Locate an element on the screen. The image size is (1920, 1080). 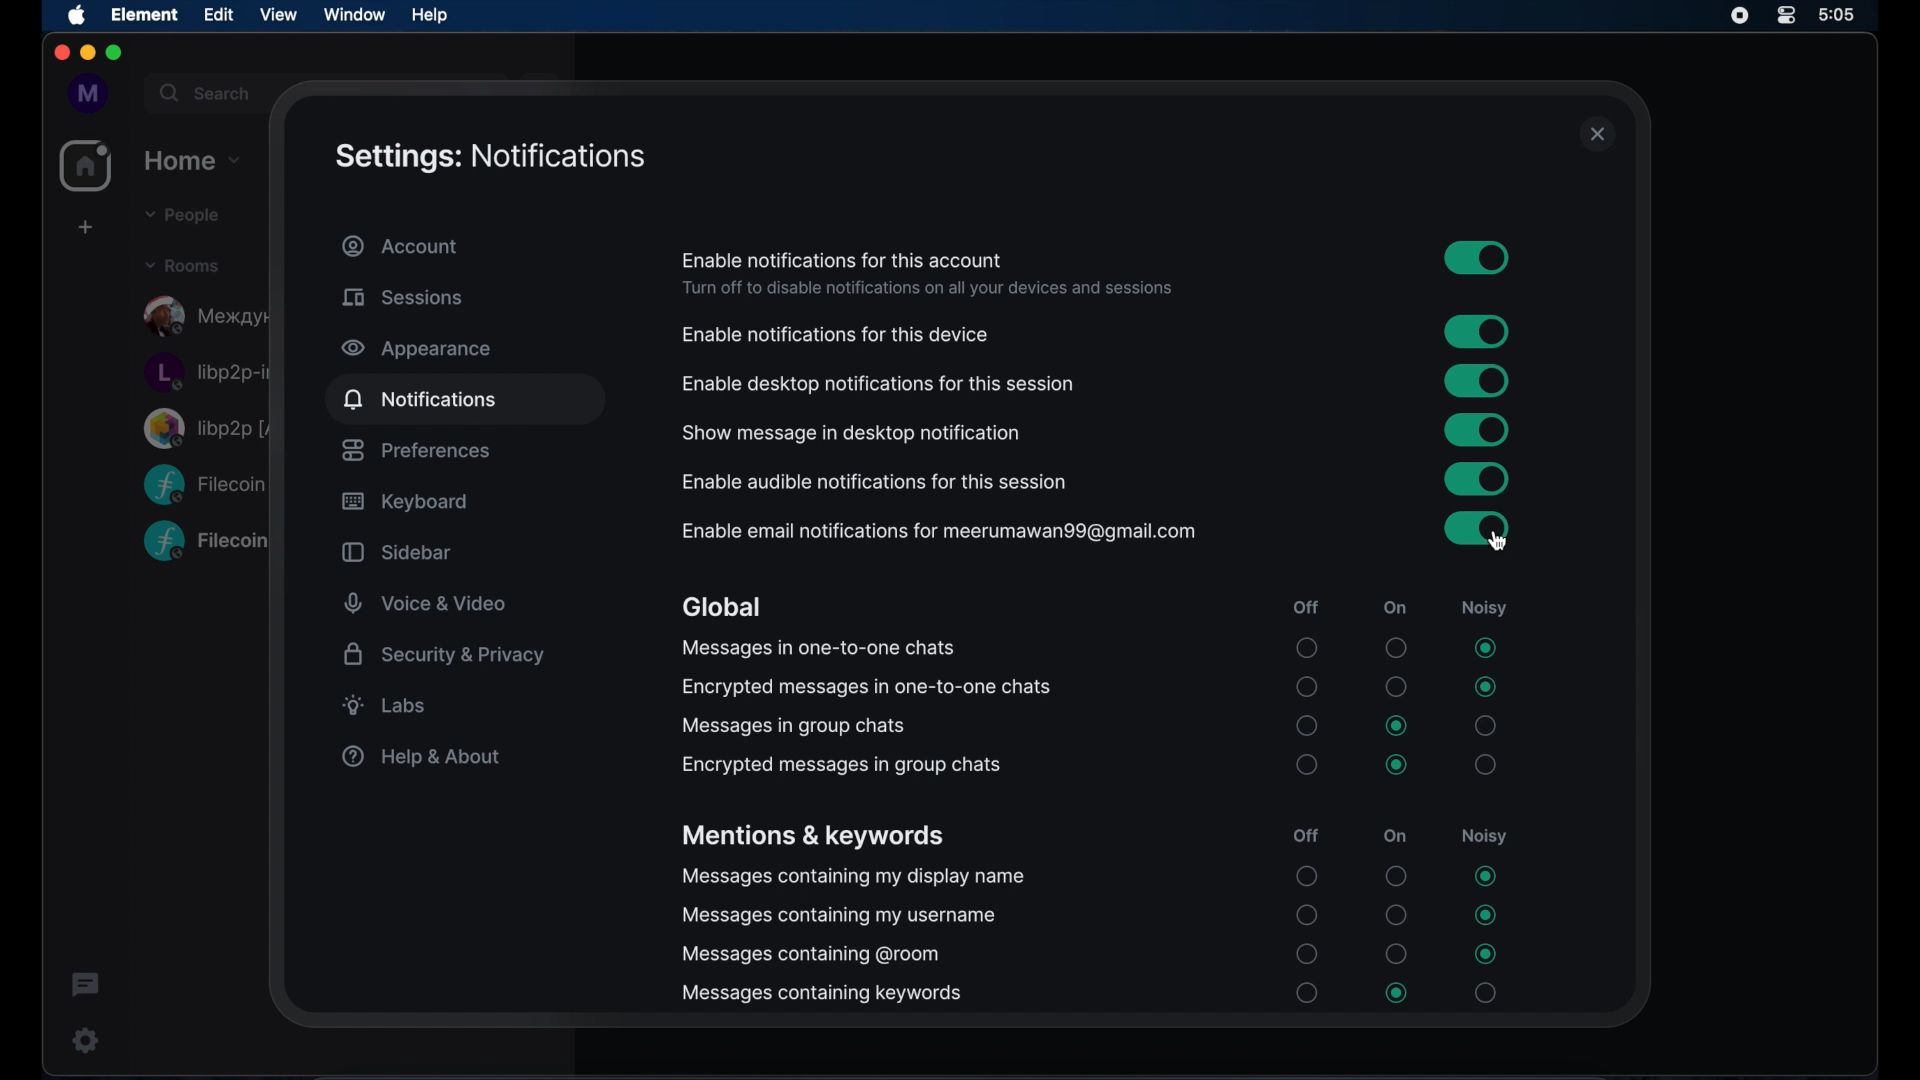
turn off  to disable notifications on all your devices  and sessions is located at coordinates (927, 289).